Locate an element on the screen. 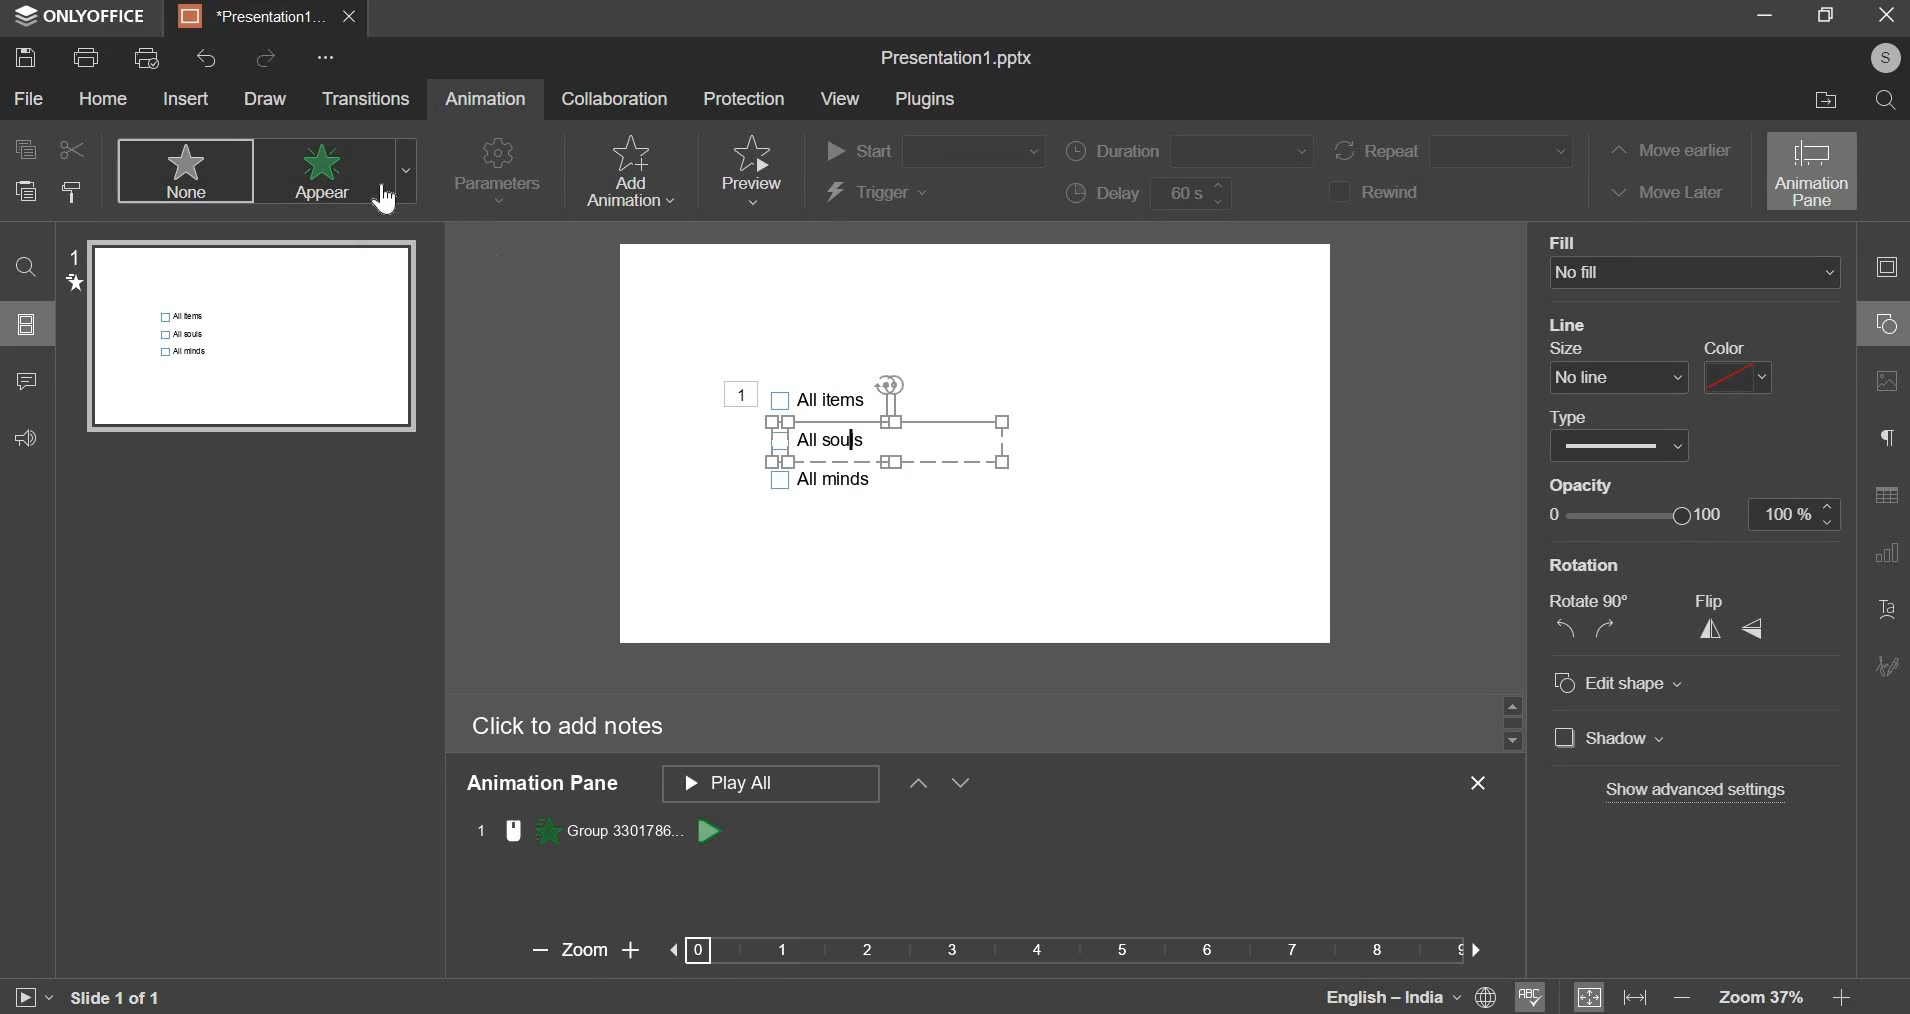 The width and height of the screenshot is (1910, 1014). file location is located at coordinates (1818, 100).